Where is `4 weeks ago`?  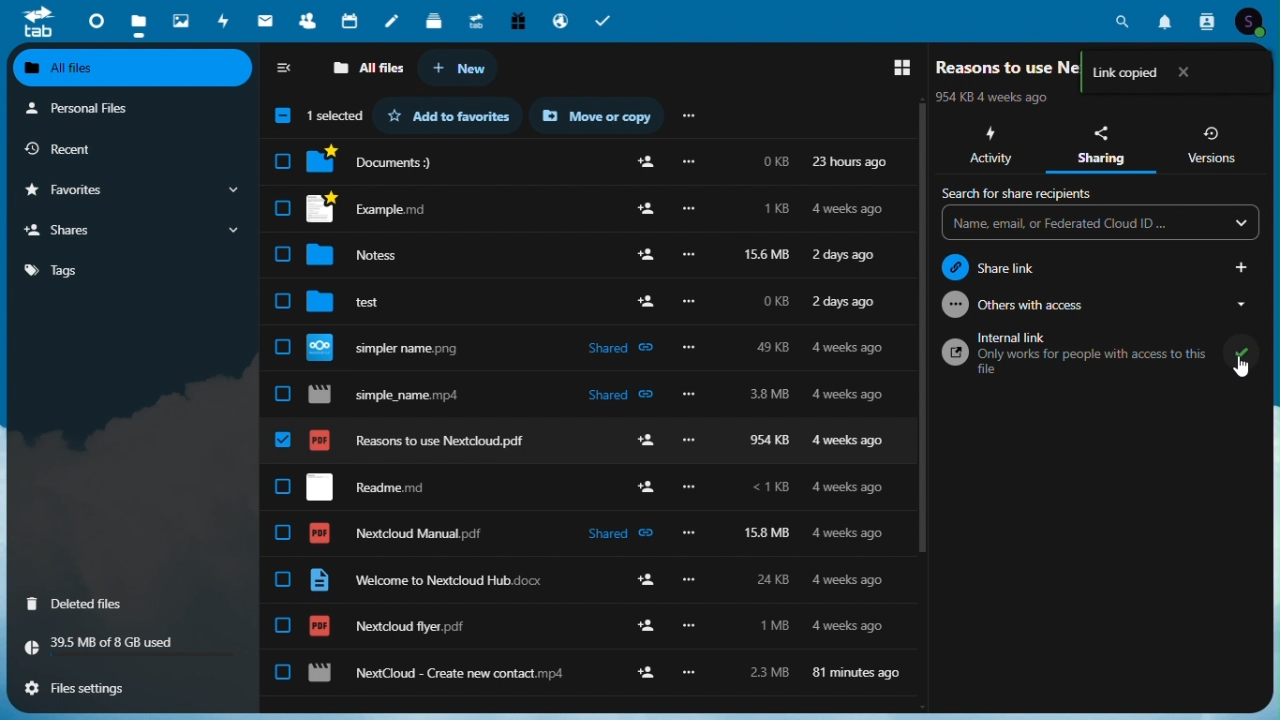 4 weeks ago is located at coordinates (847, 396).